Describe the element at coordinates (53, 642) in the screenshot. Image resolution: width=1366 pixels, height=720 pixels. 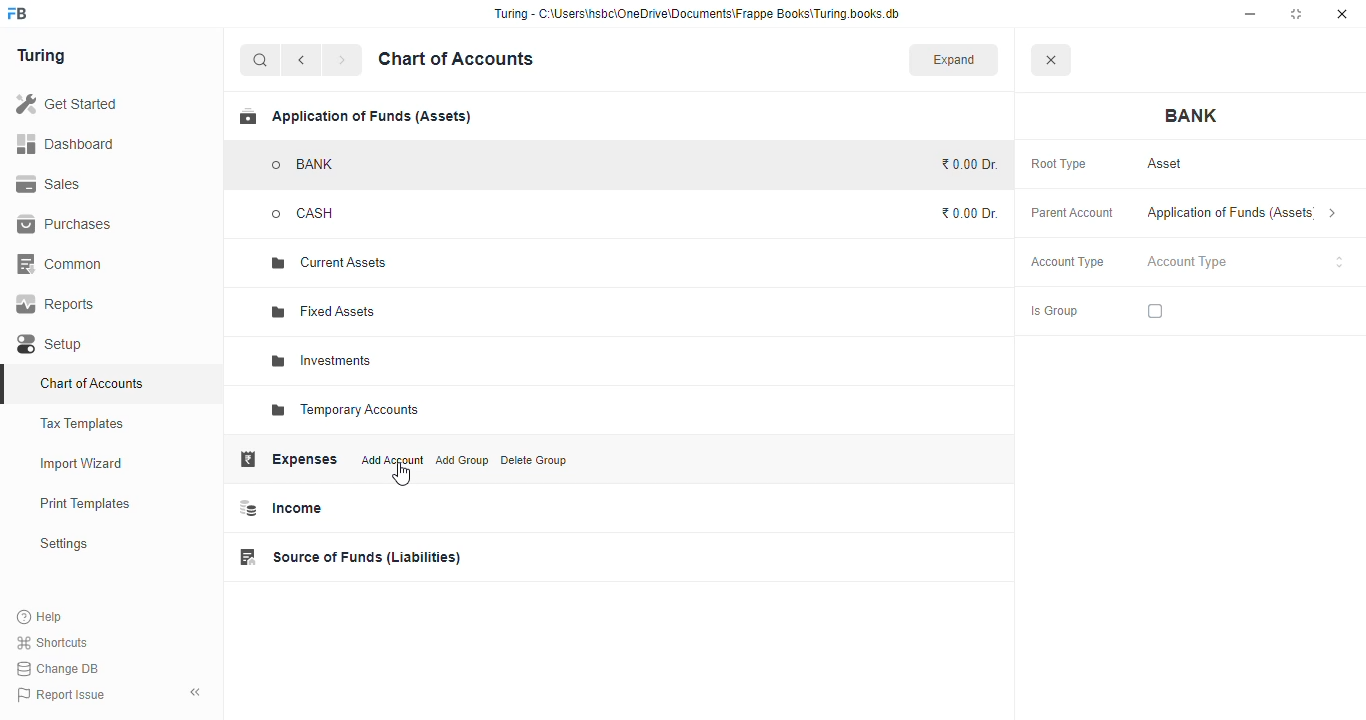
I see `shortcuts` at that location.